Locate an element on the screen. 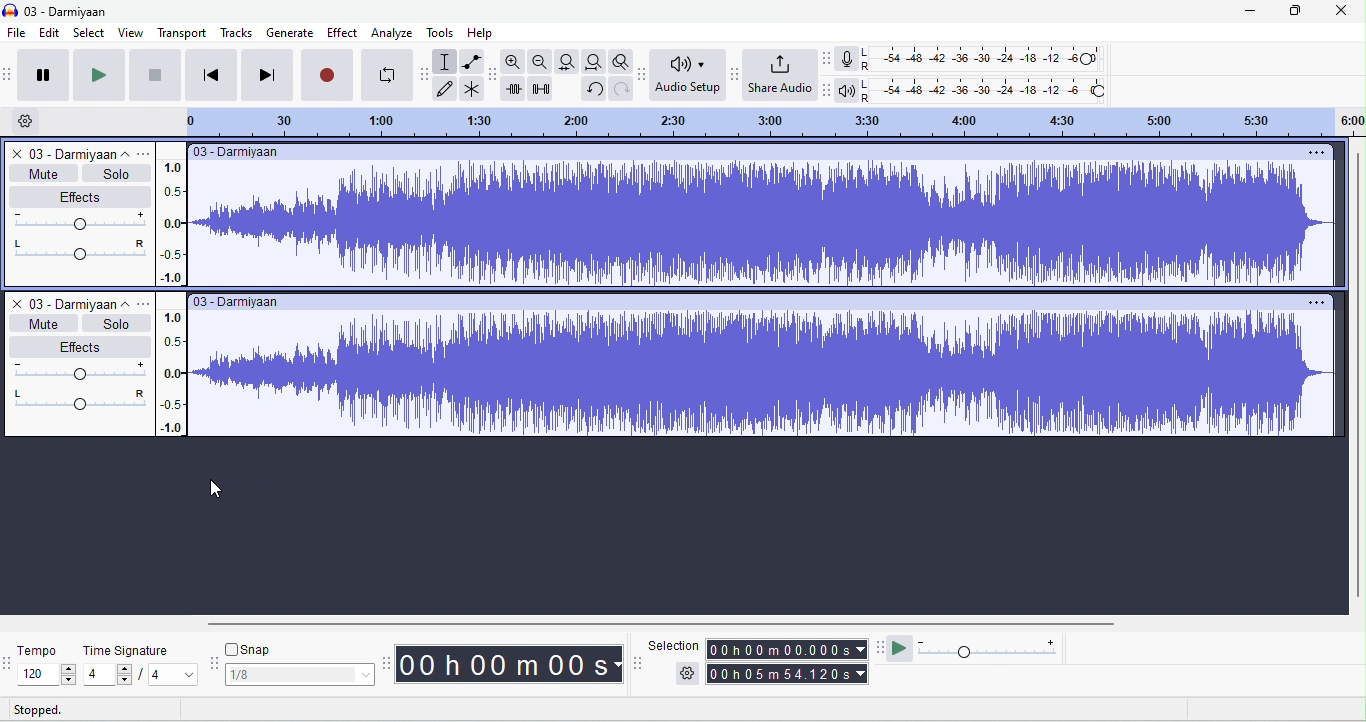 This screenshot has height=722, width=1366. effects is located at coordinates (83, 196).